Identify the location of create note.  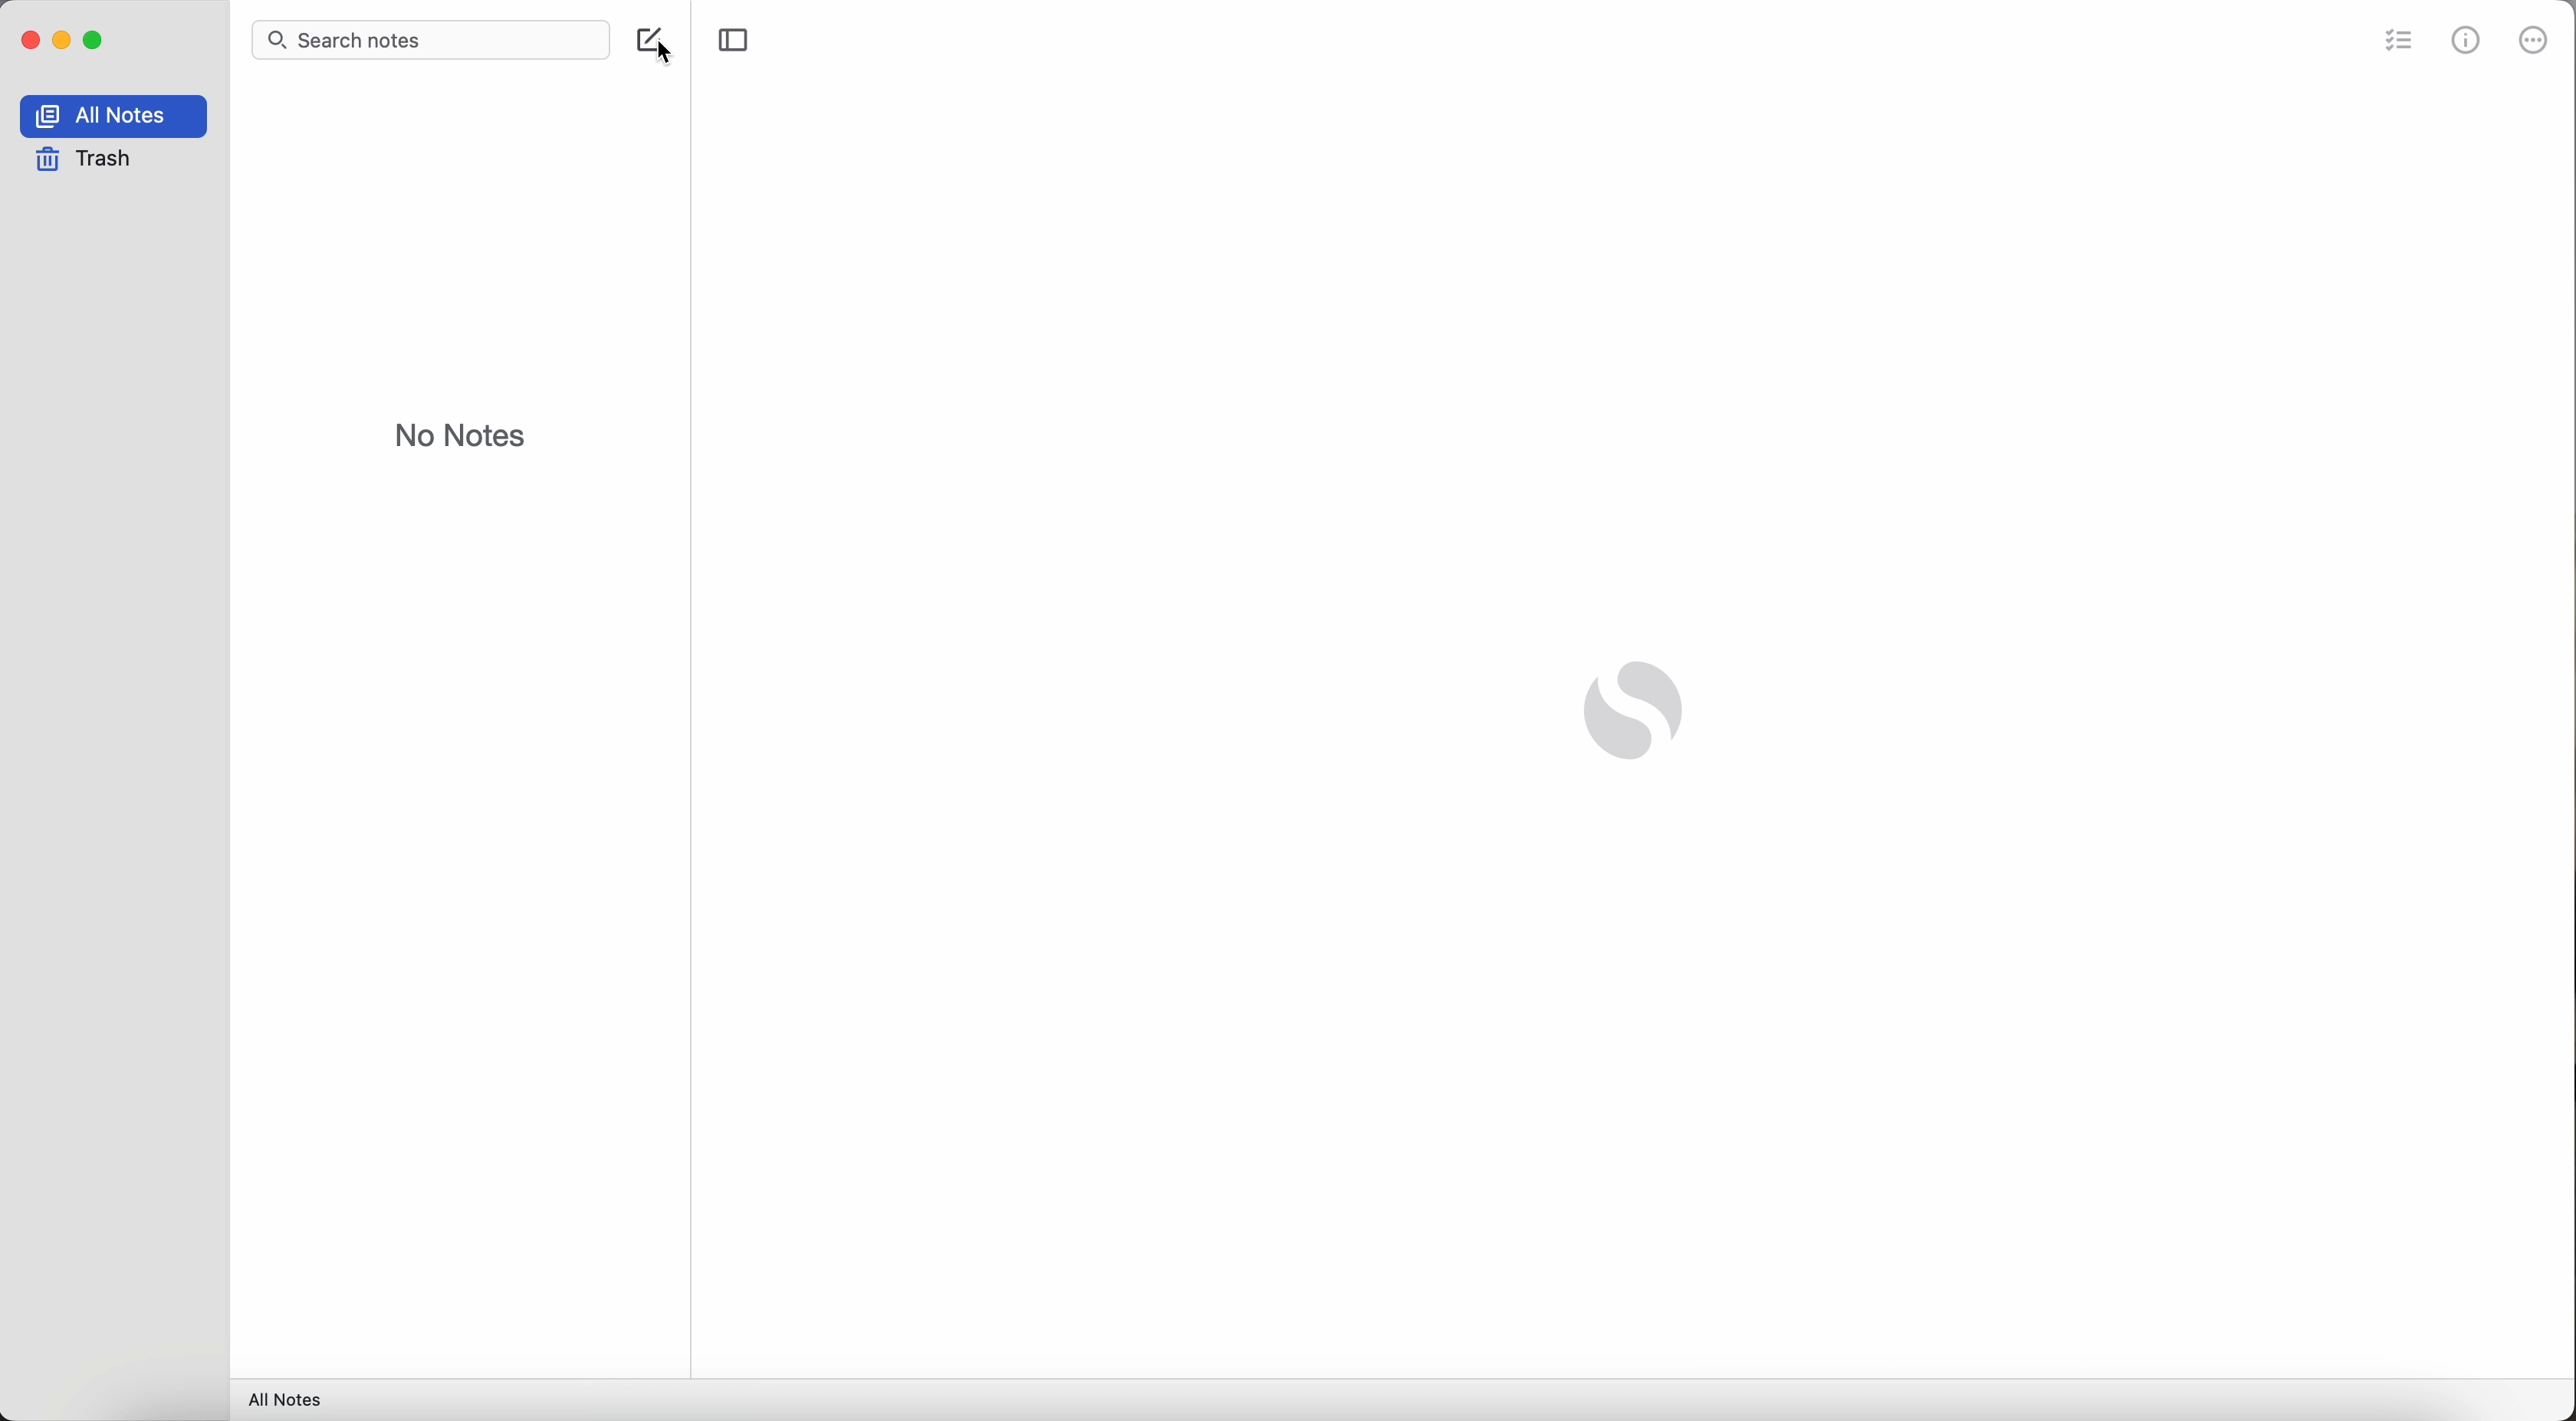
(655, 46).